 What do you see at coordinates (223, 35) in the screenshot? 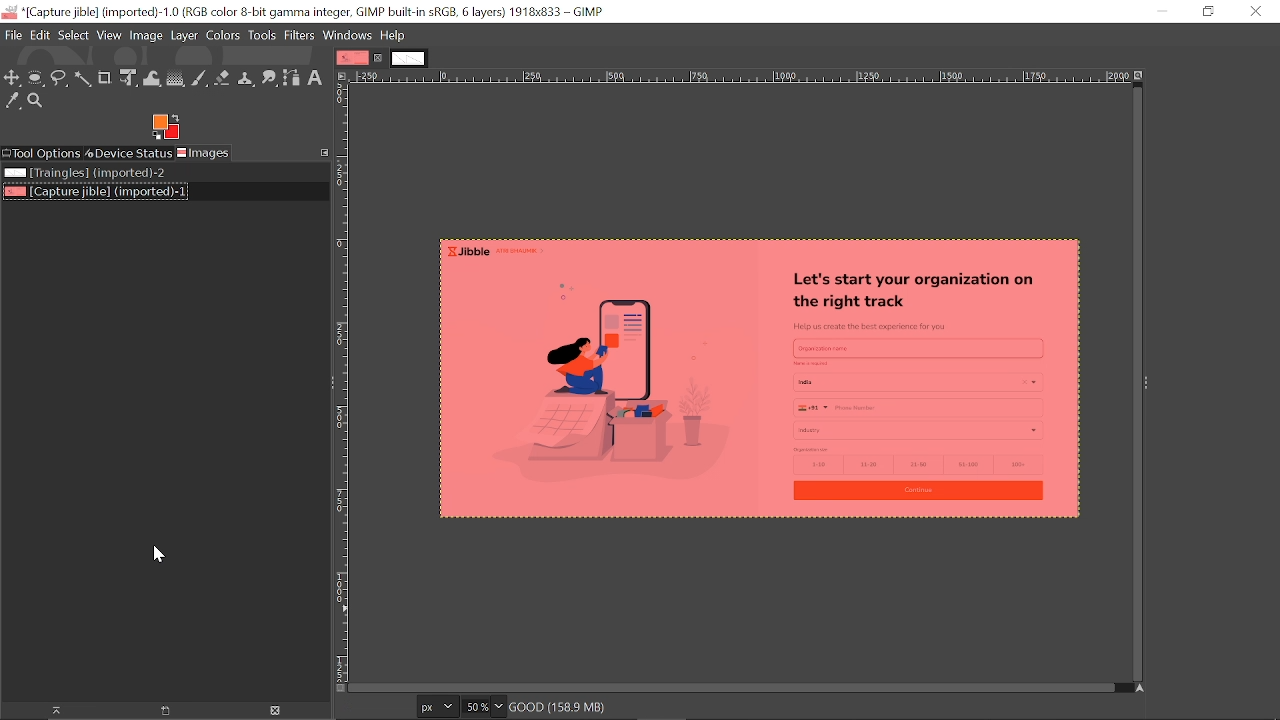
I see `Colors` at bounding box center [223, 35].